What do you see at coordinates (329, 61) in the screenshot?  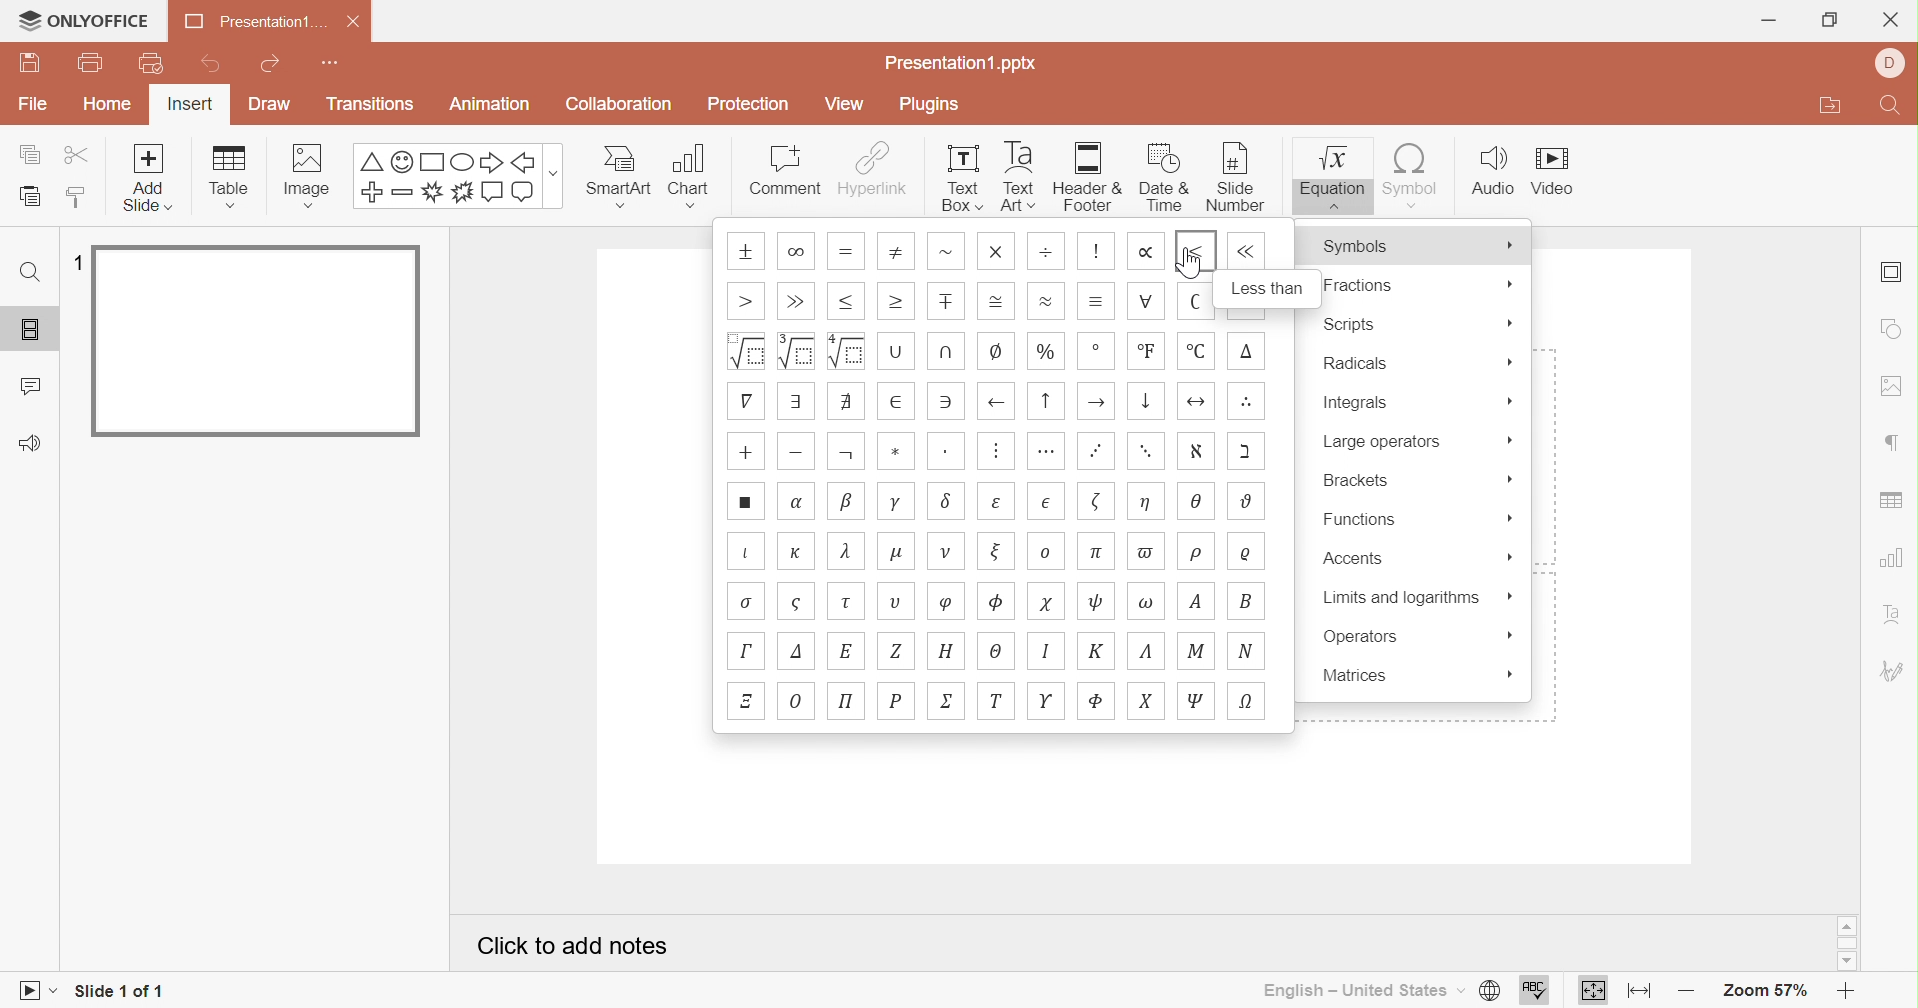 I see `Customize quick access toolbar` at bounding box center [329, 61].